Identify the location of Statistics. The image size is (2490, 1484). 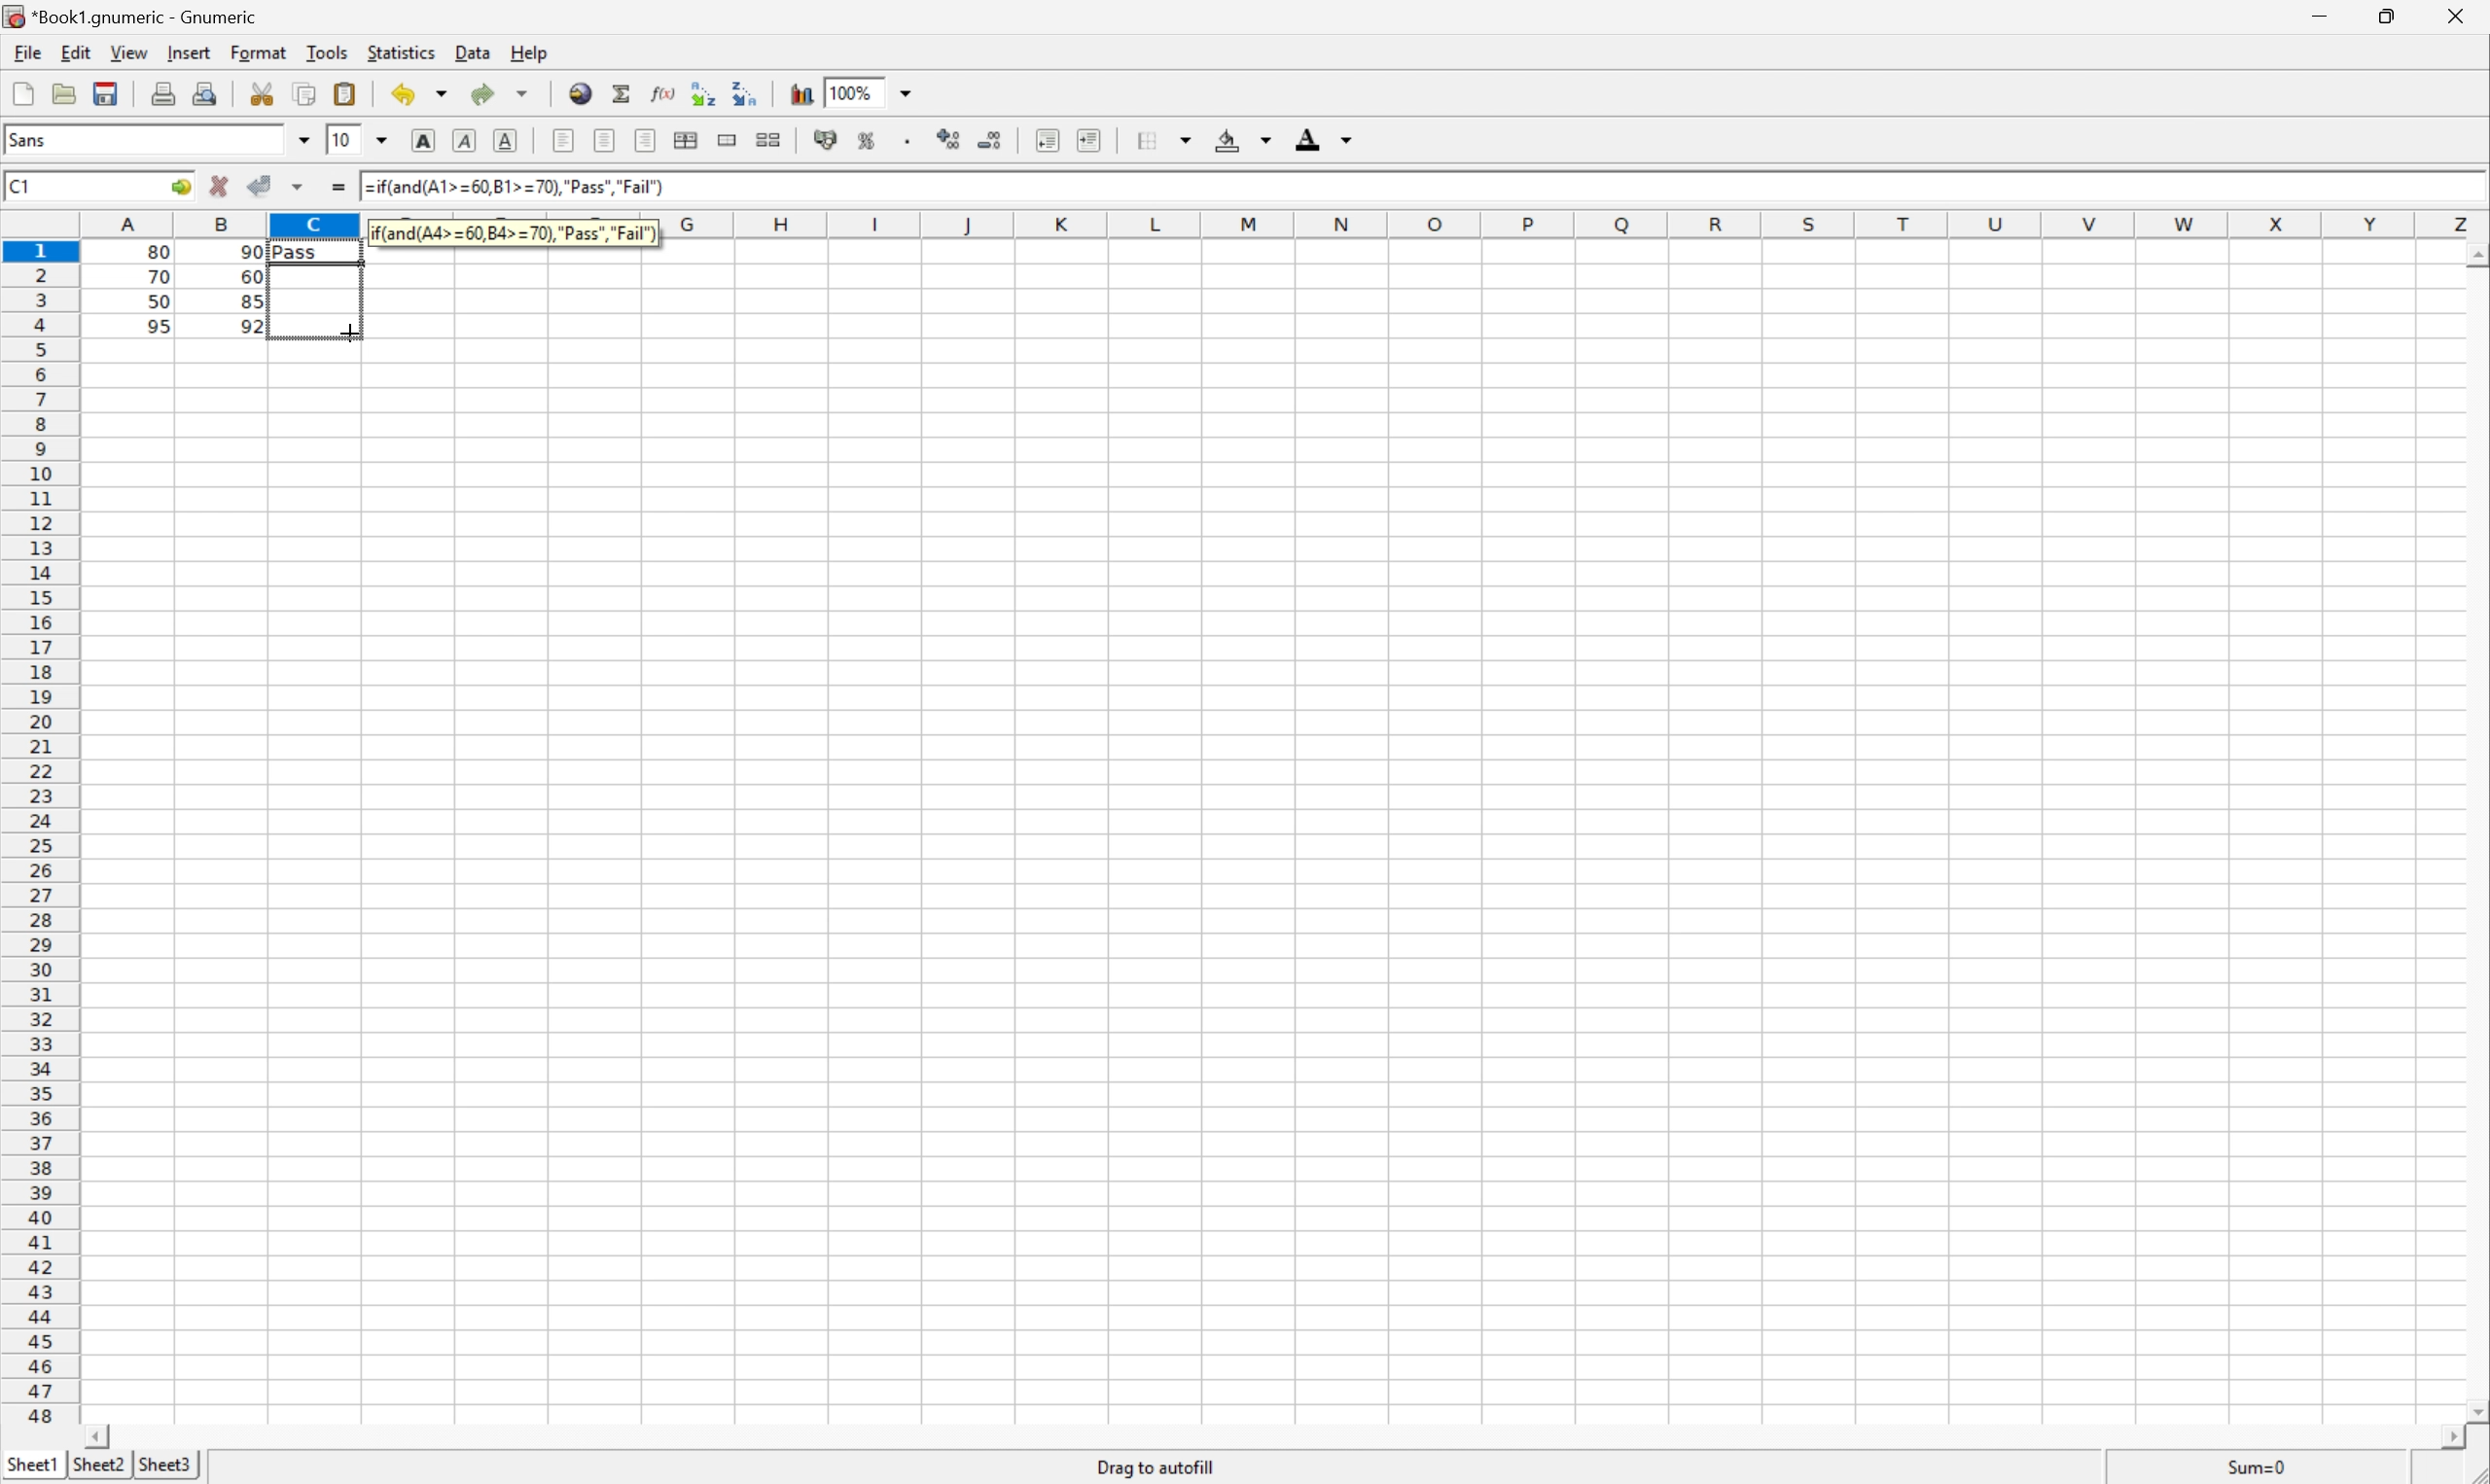
(404, 54).